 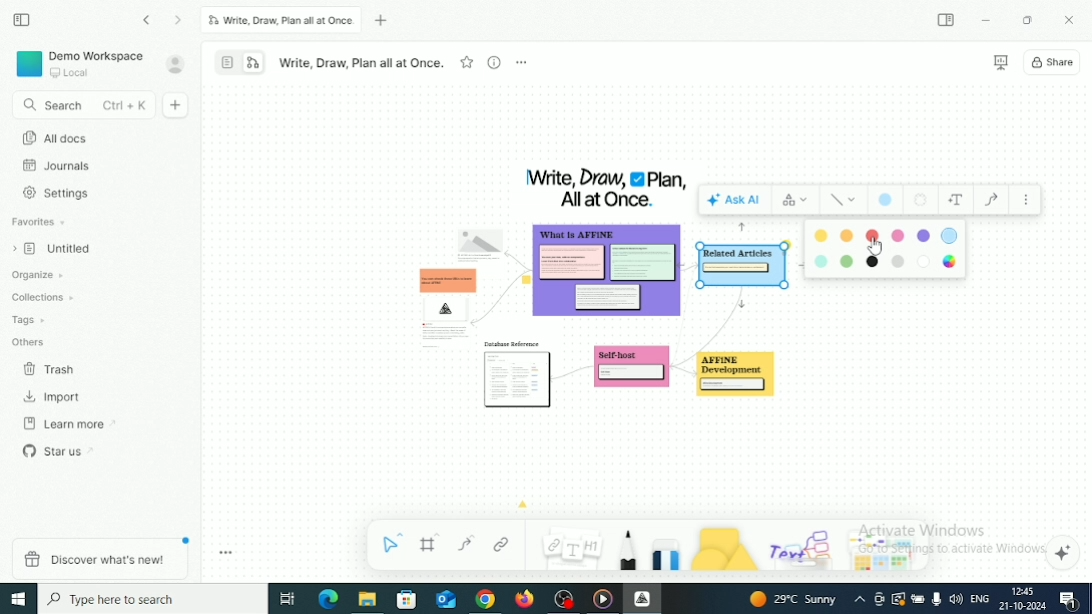 What do you see at coordinates (98, 558) in the screenshot?
I see `Discover what's new!` at bounding box center [98, 558].